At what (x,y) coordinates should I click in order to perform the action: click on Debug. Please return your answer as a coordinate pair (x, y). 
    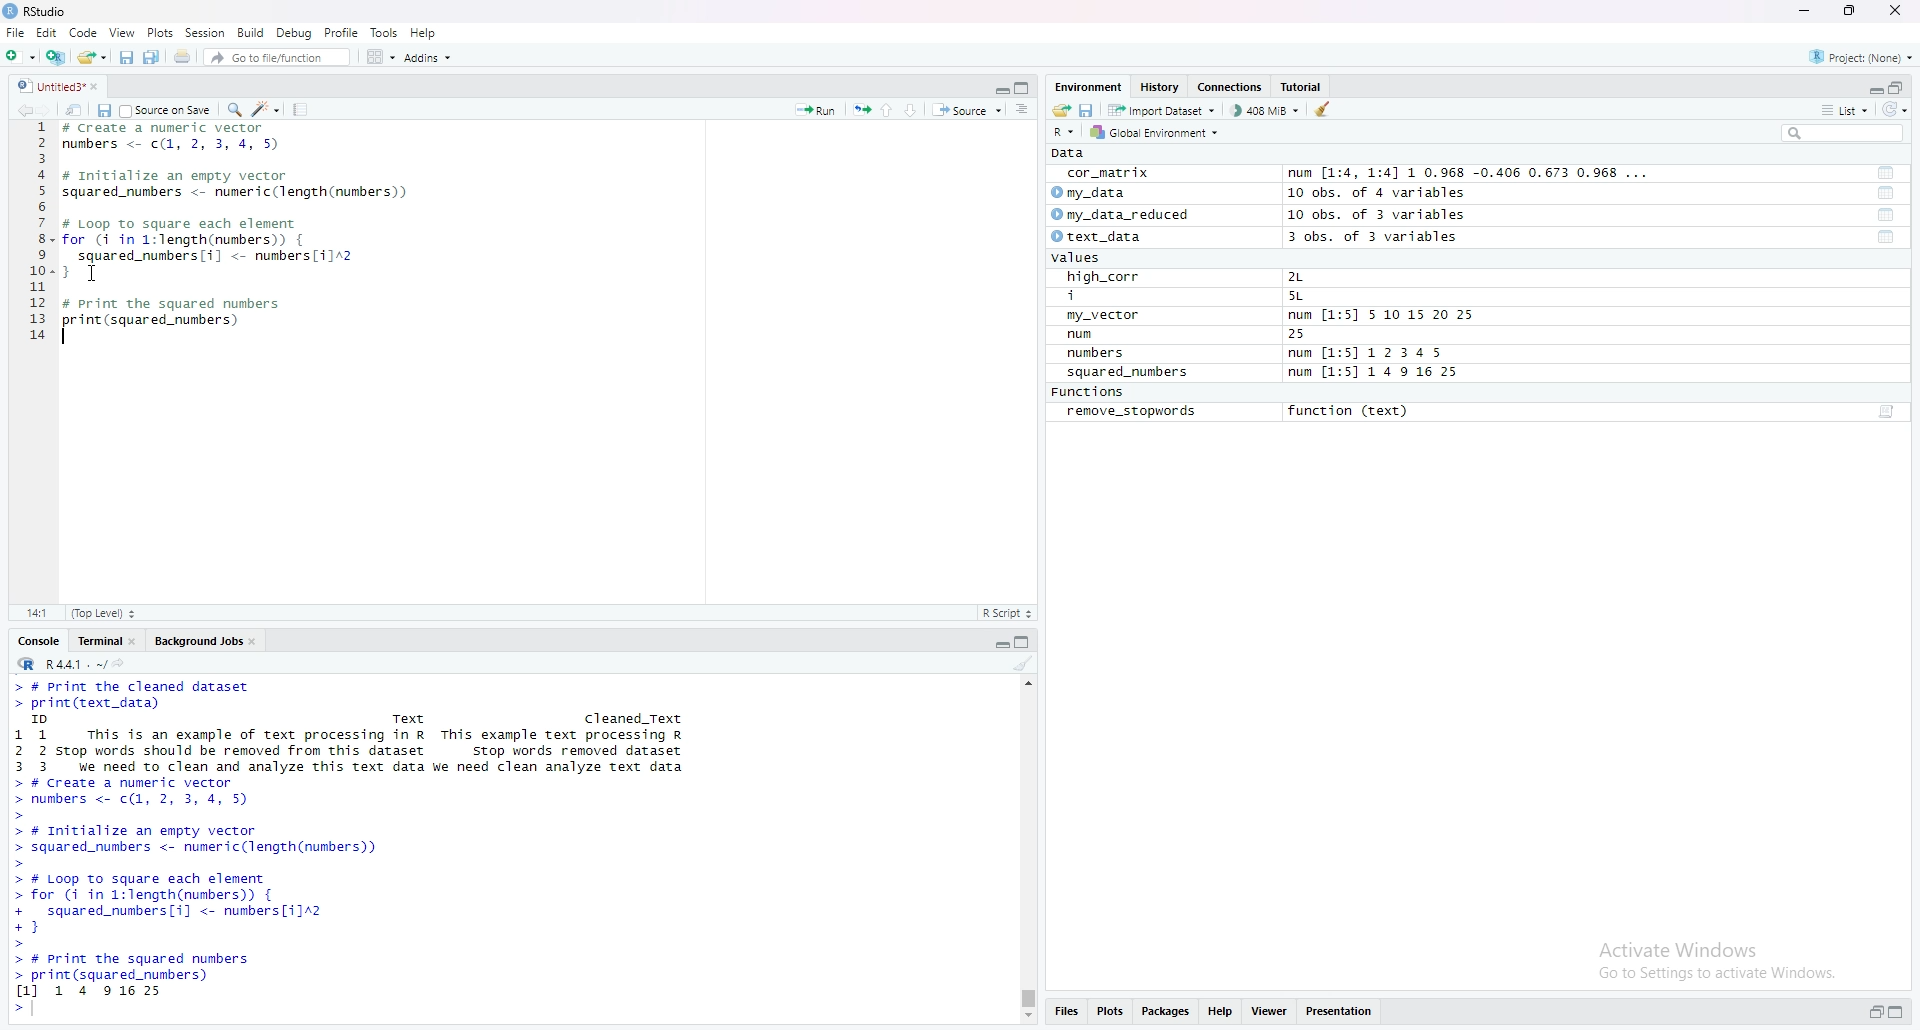
    Looking at the image, I should click on (295, 32).